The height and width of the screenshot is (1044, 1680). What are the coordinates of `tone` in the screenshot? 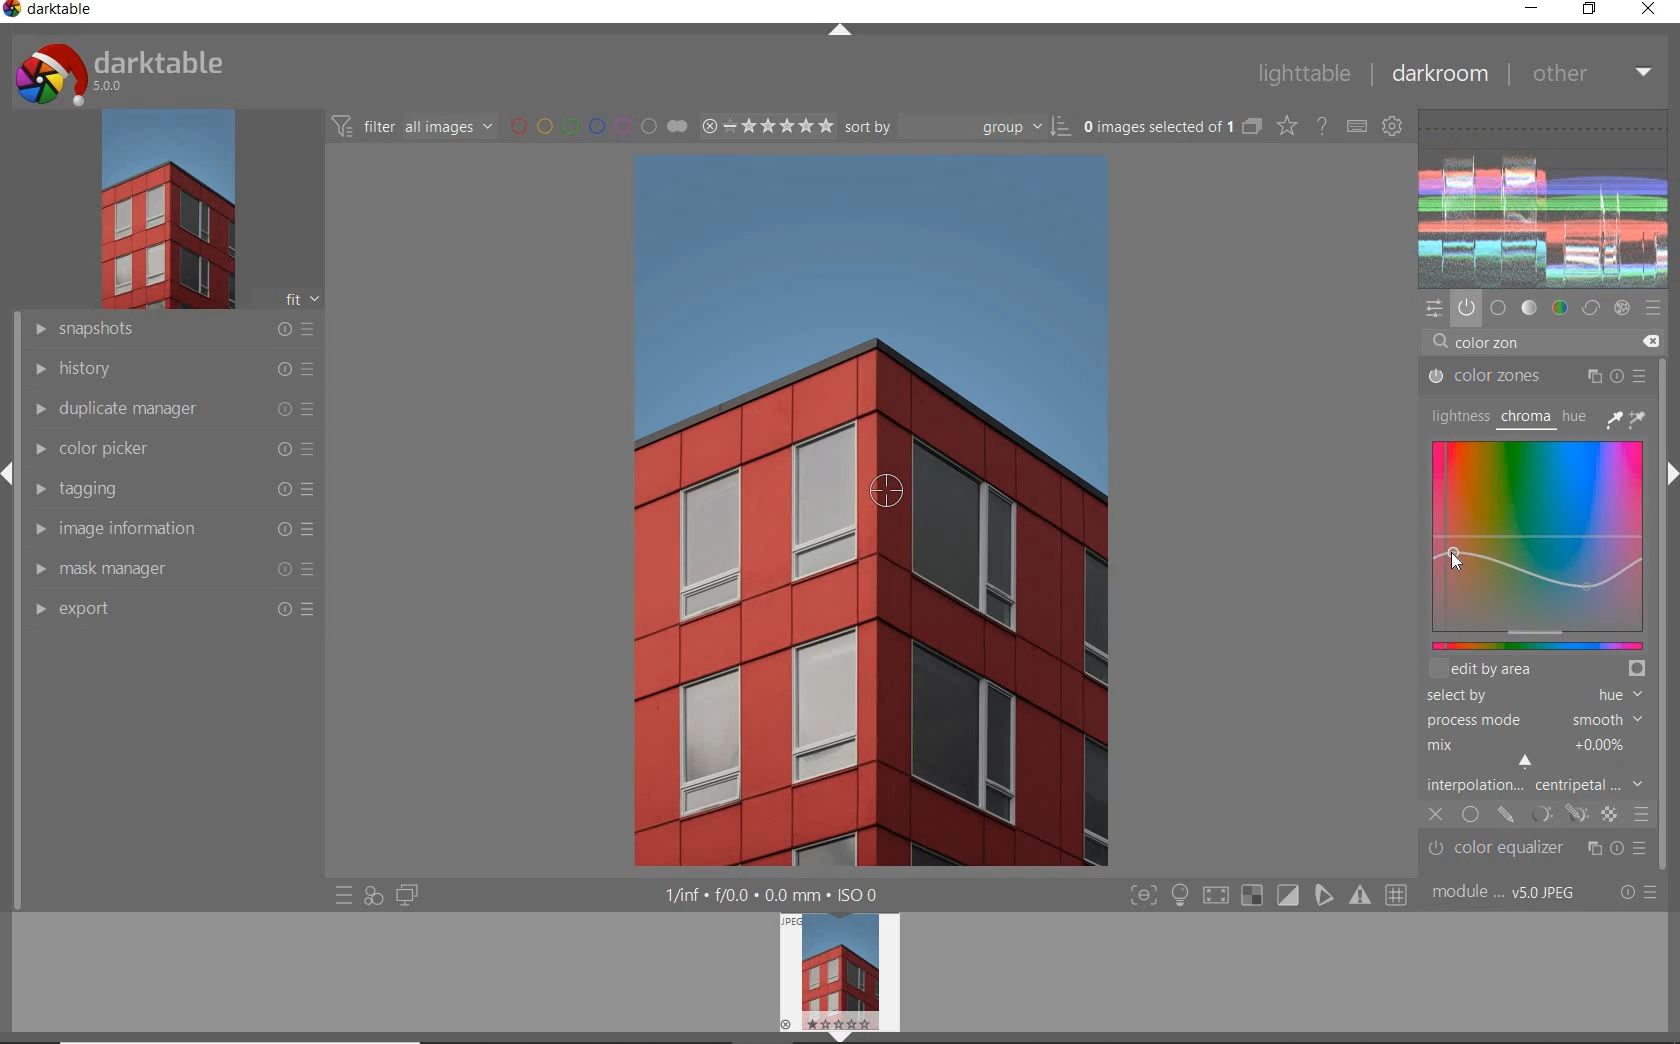 It's located at (1530, 307).